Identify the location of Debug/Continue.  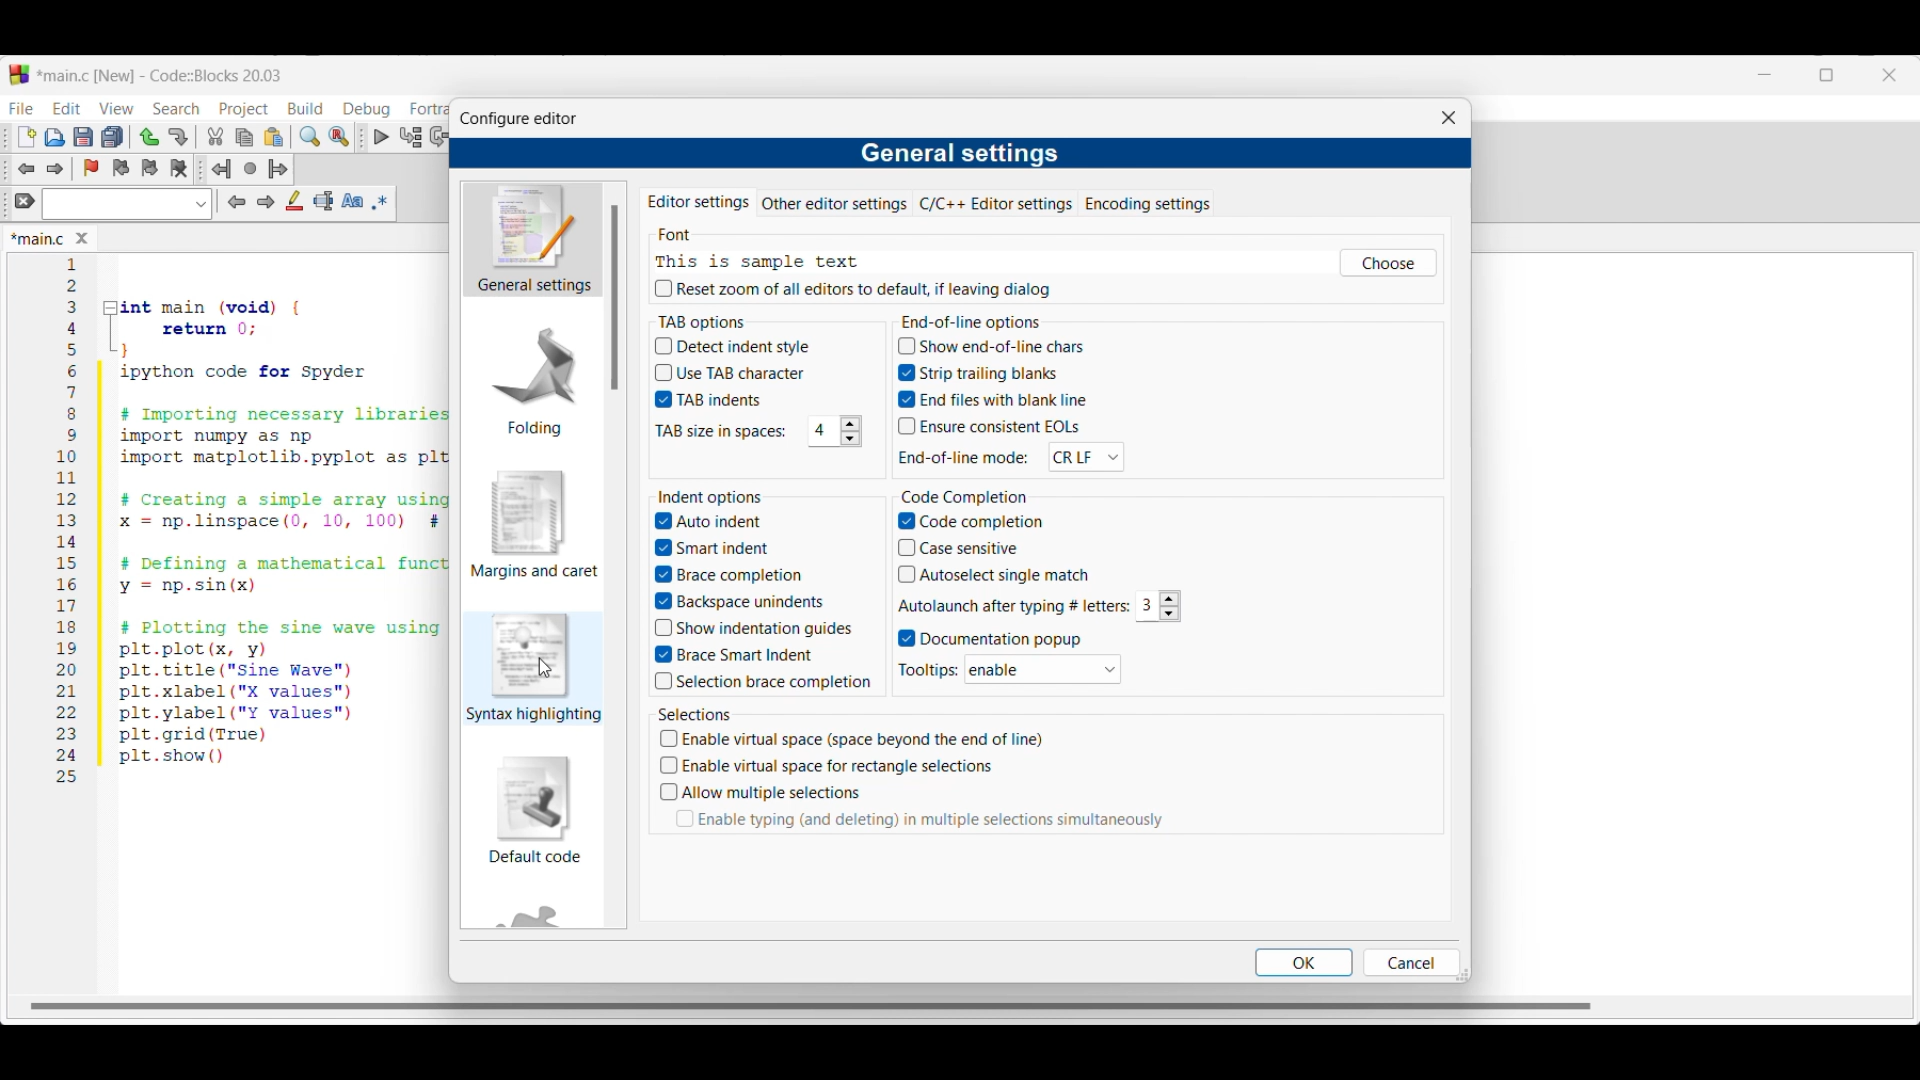
(382, 137).